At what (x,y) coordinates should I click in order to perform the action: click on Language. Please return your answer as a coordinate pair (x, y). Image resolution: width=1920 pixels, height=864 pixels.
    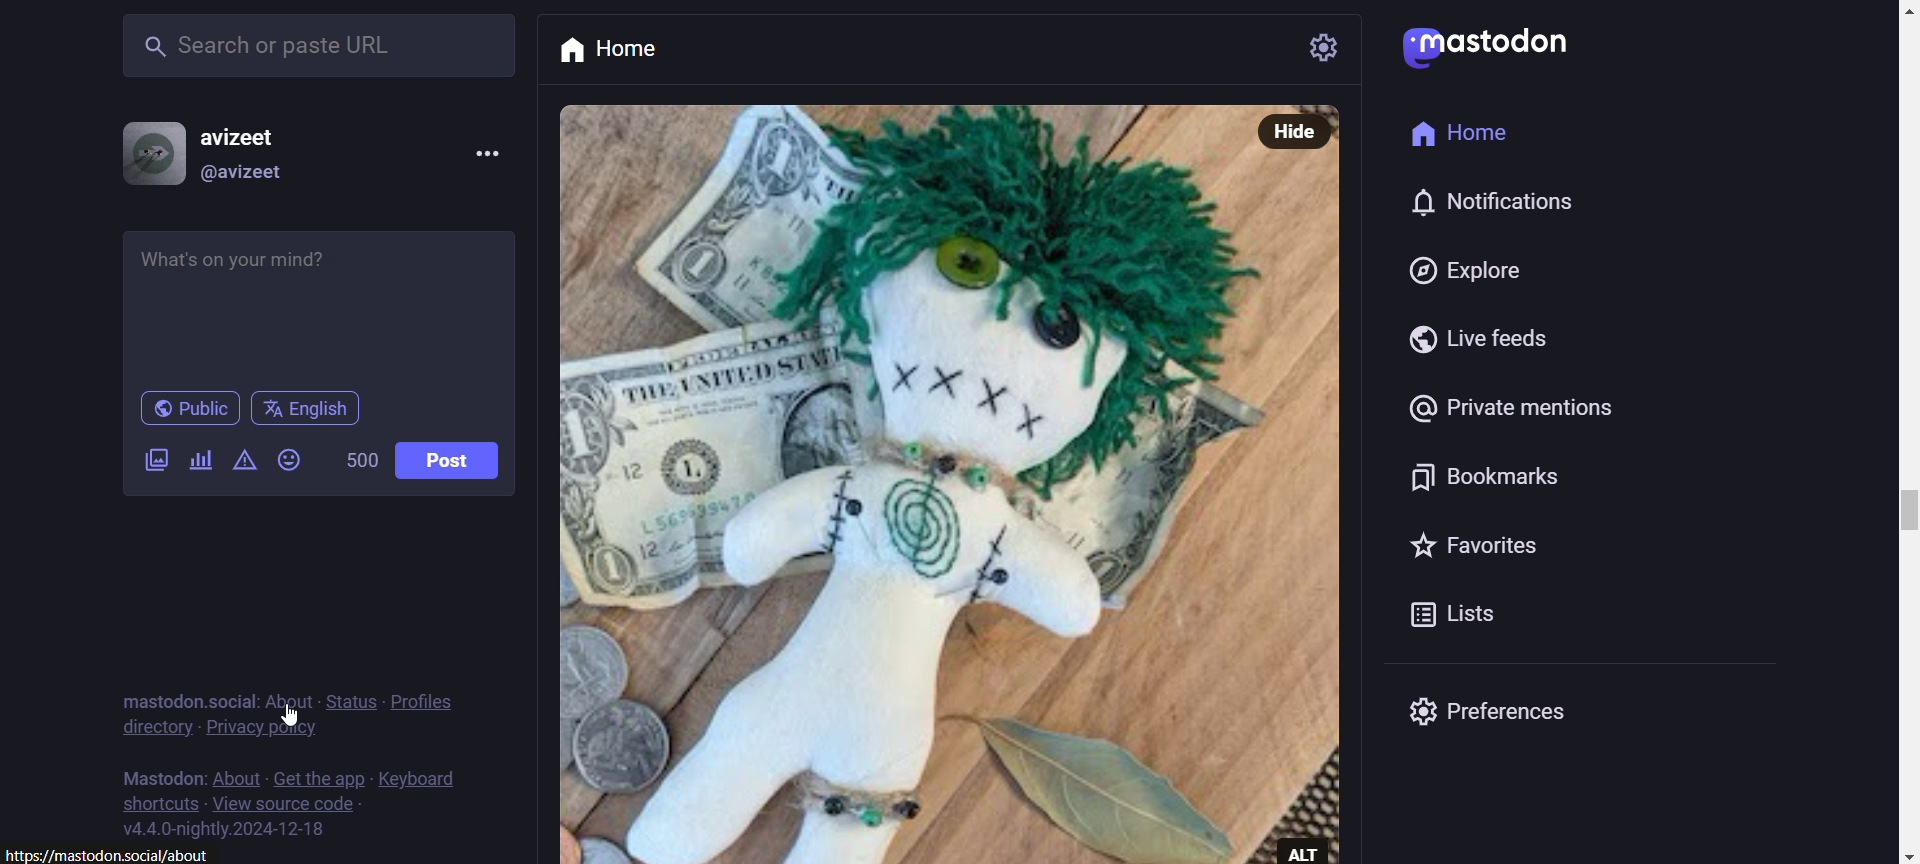
    Looking at the image, I should click on (305, 409).